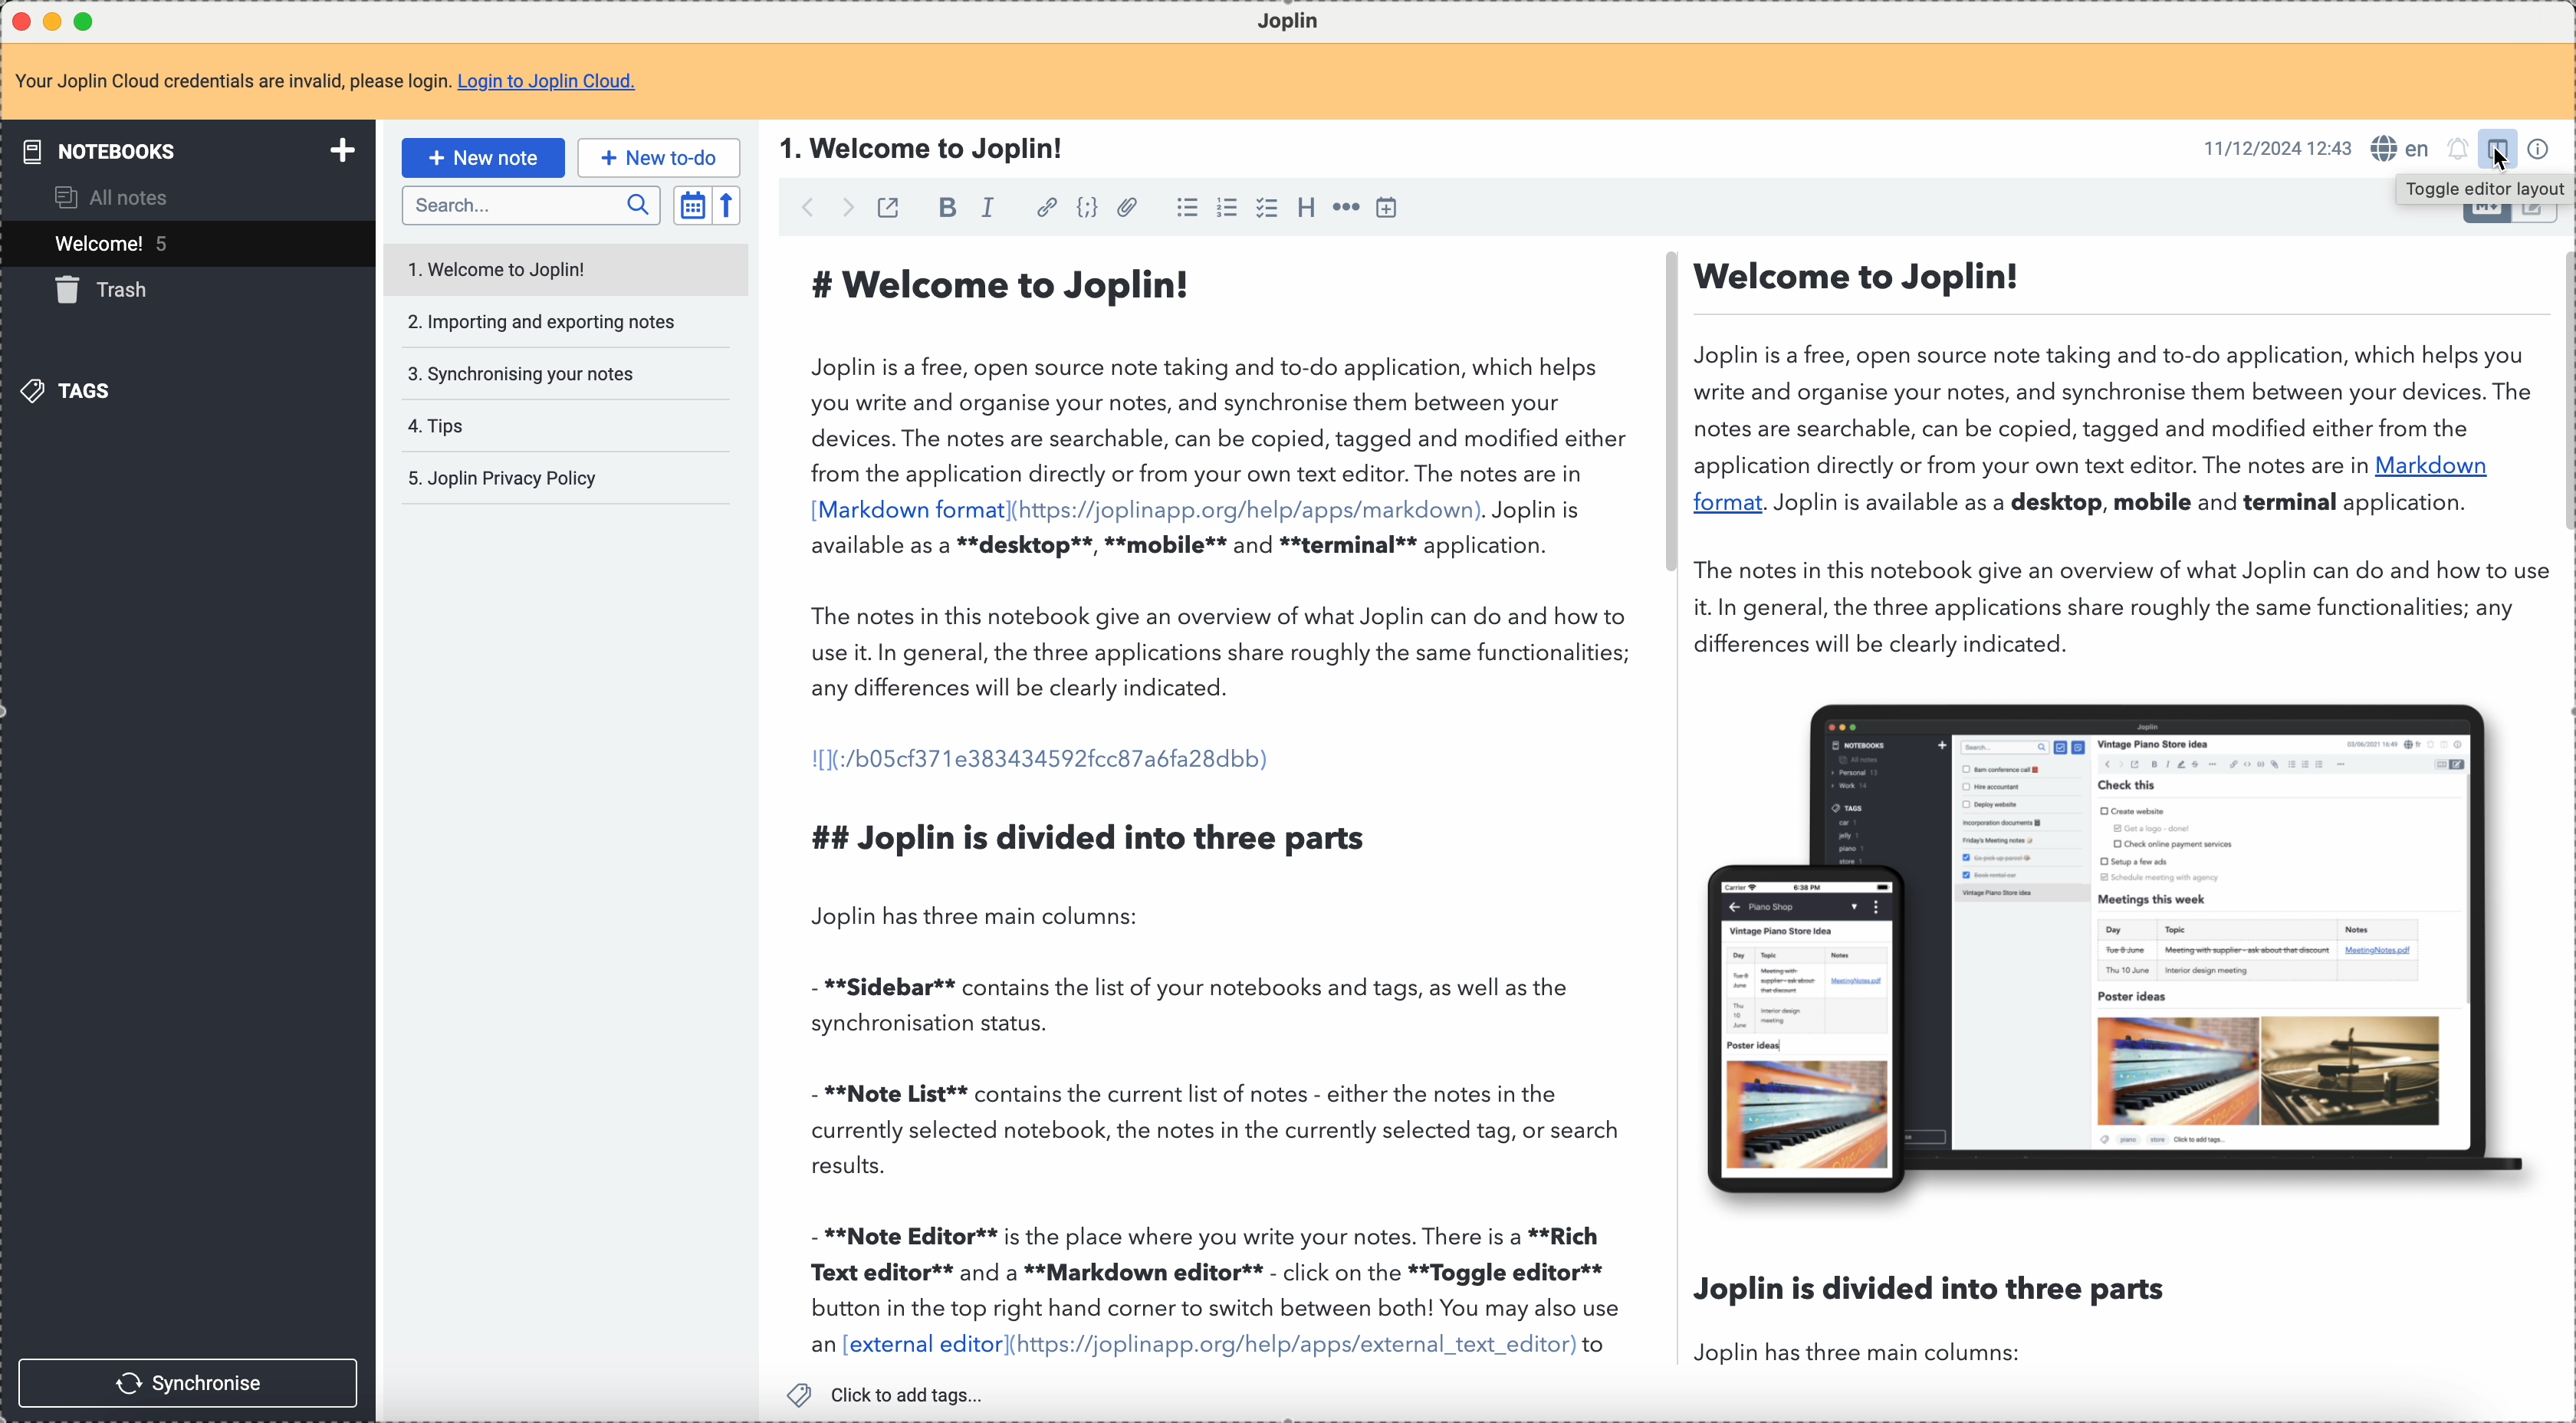  Describe the element at coordinates (2397, 146) in the screenshot. I see `en` at that location.